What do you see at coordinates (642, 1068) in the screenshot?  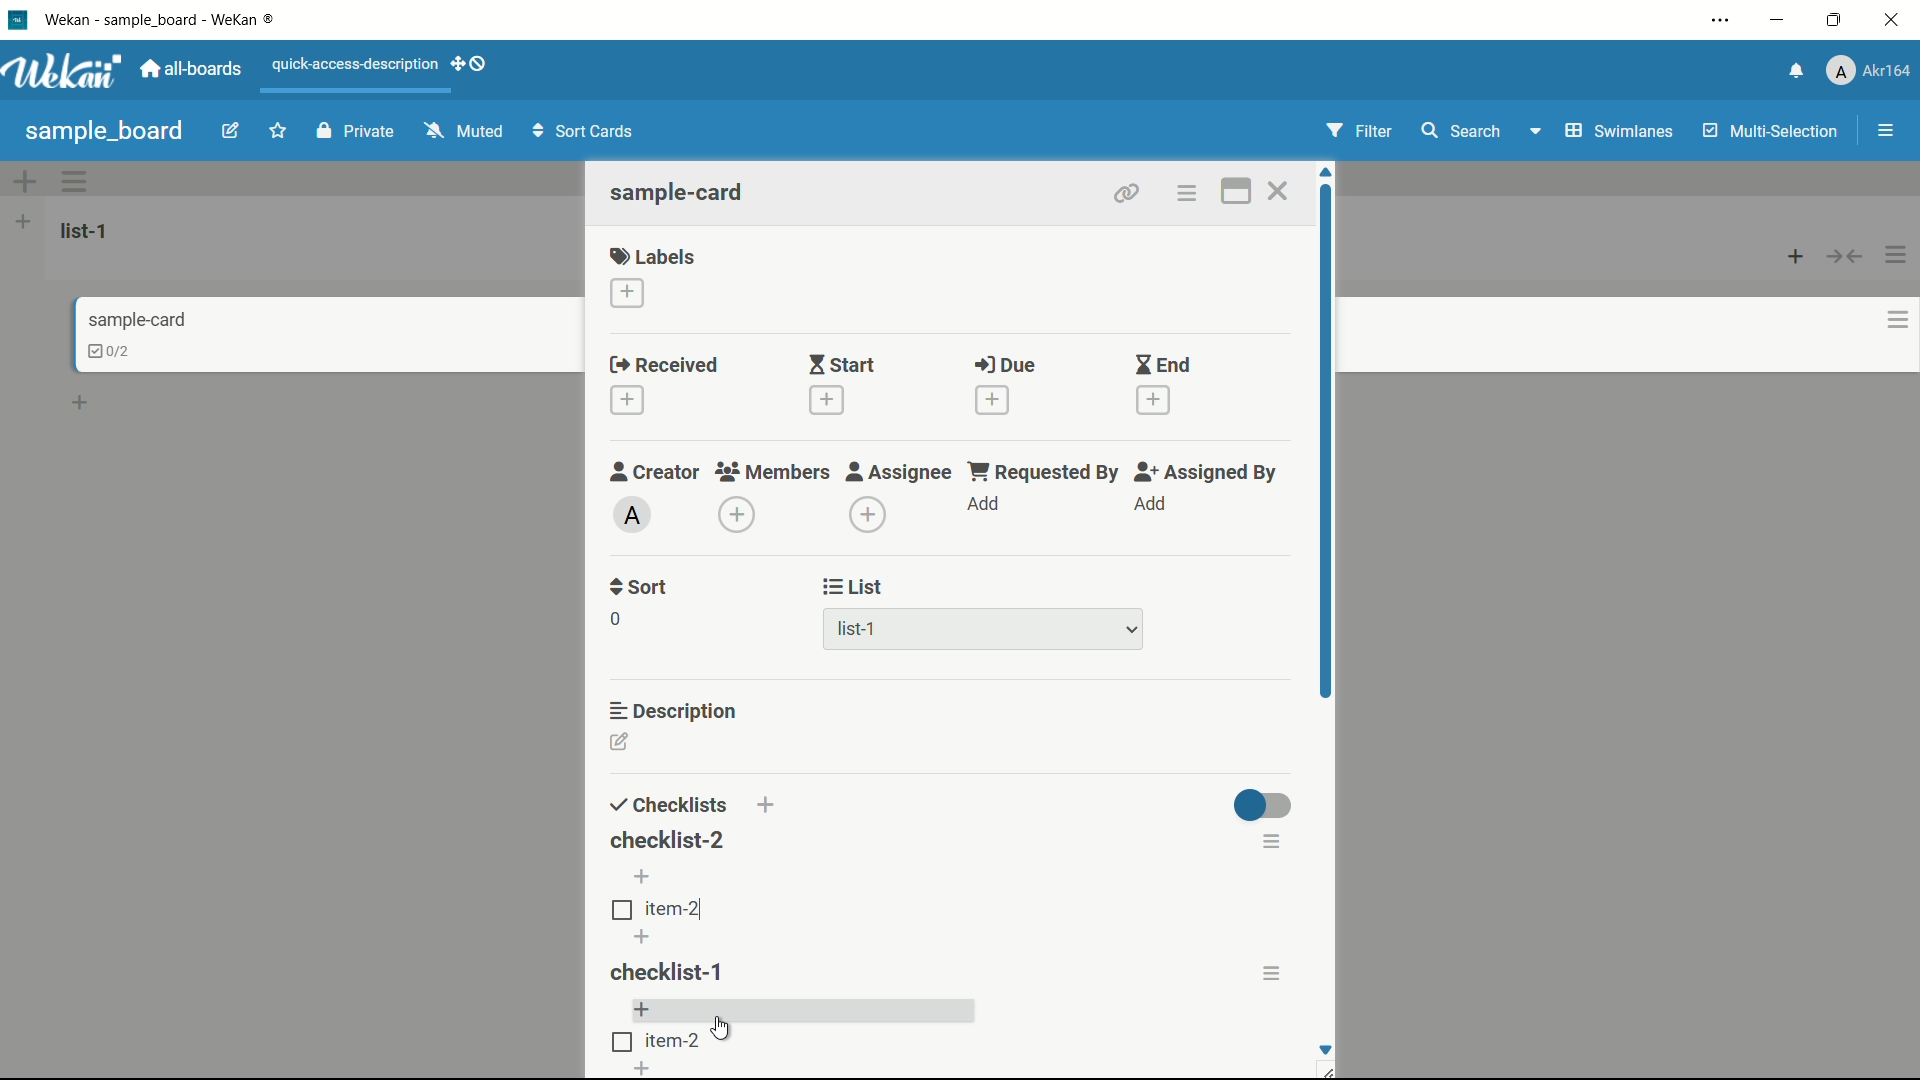 I see `add` at bounding box center [642, 1068].